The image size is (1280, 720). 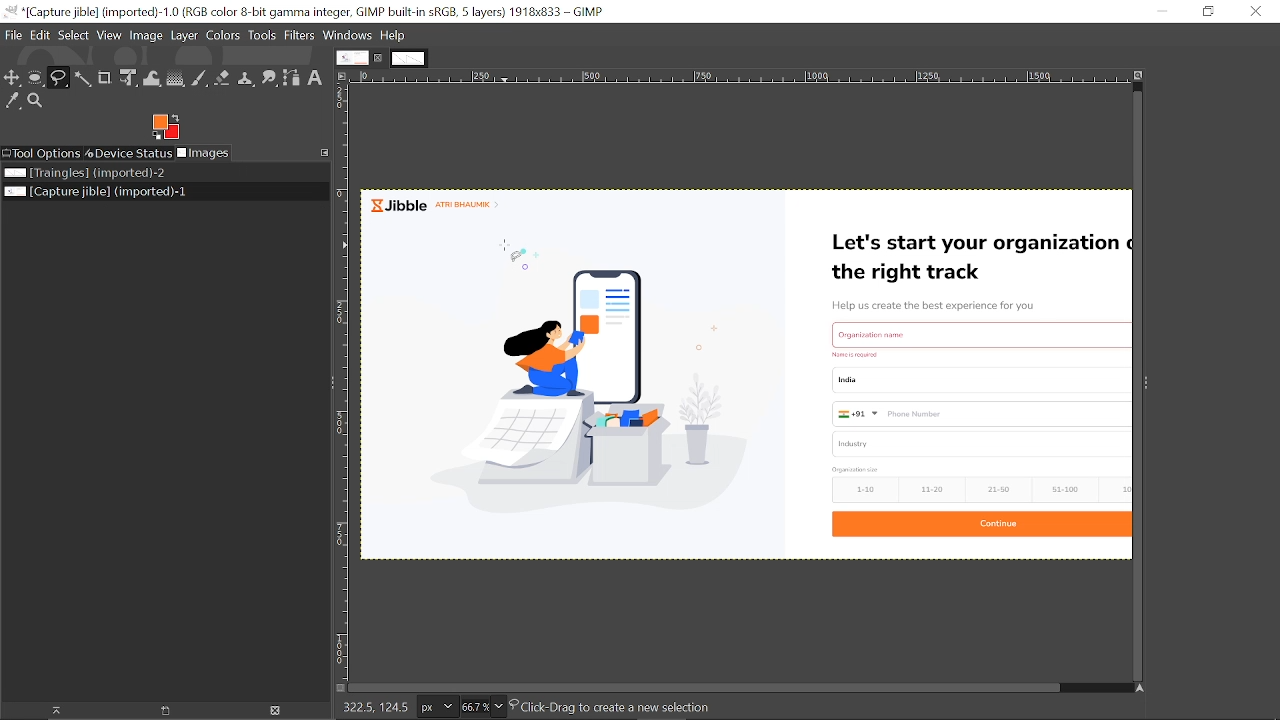 I want to click on Current zoom, so click(x=473, y=707).